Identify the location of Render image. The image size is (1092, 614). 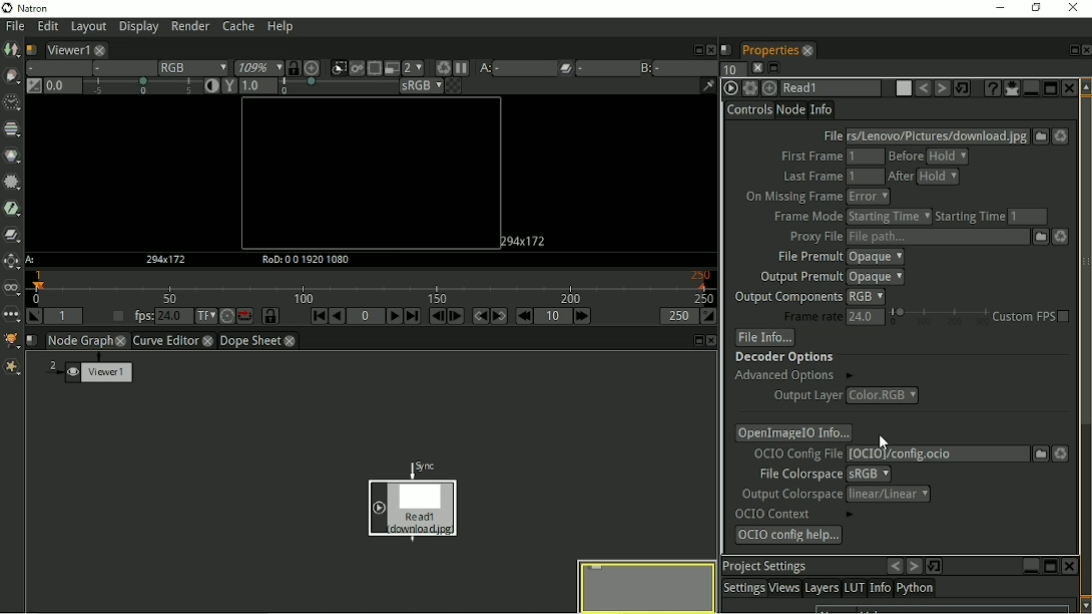
(353, 69).